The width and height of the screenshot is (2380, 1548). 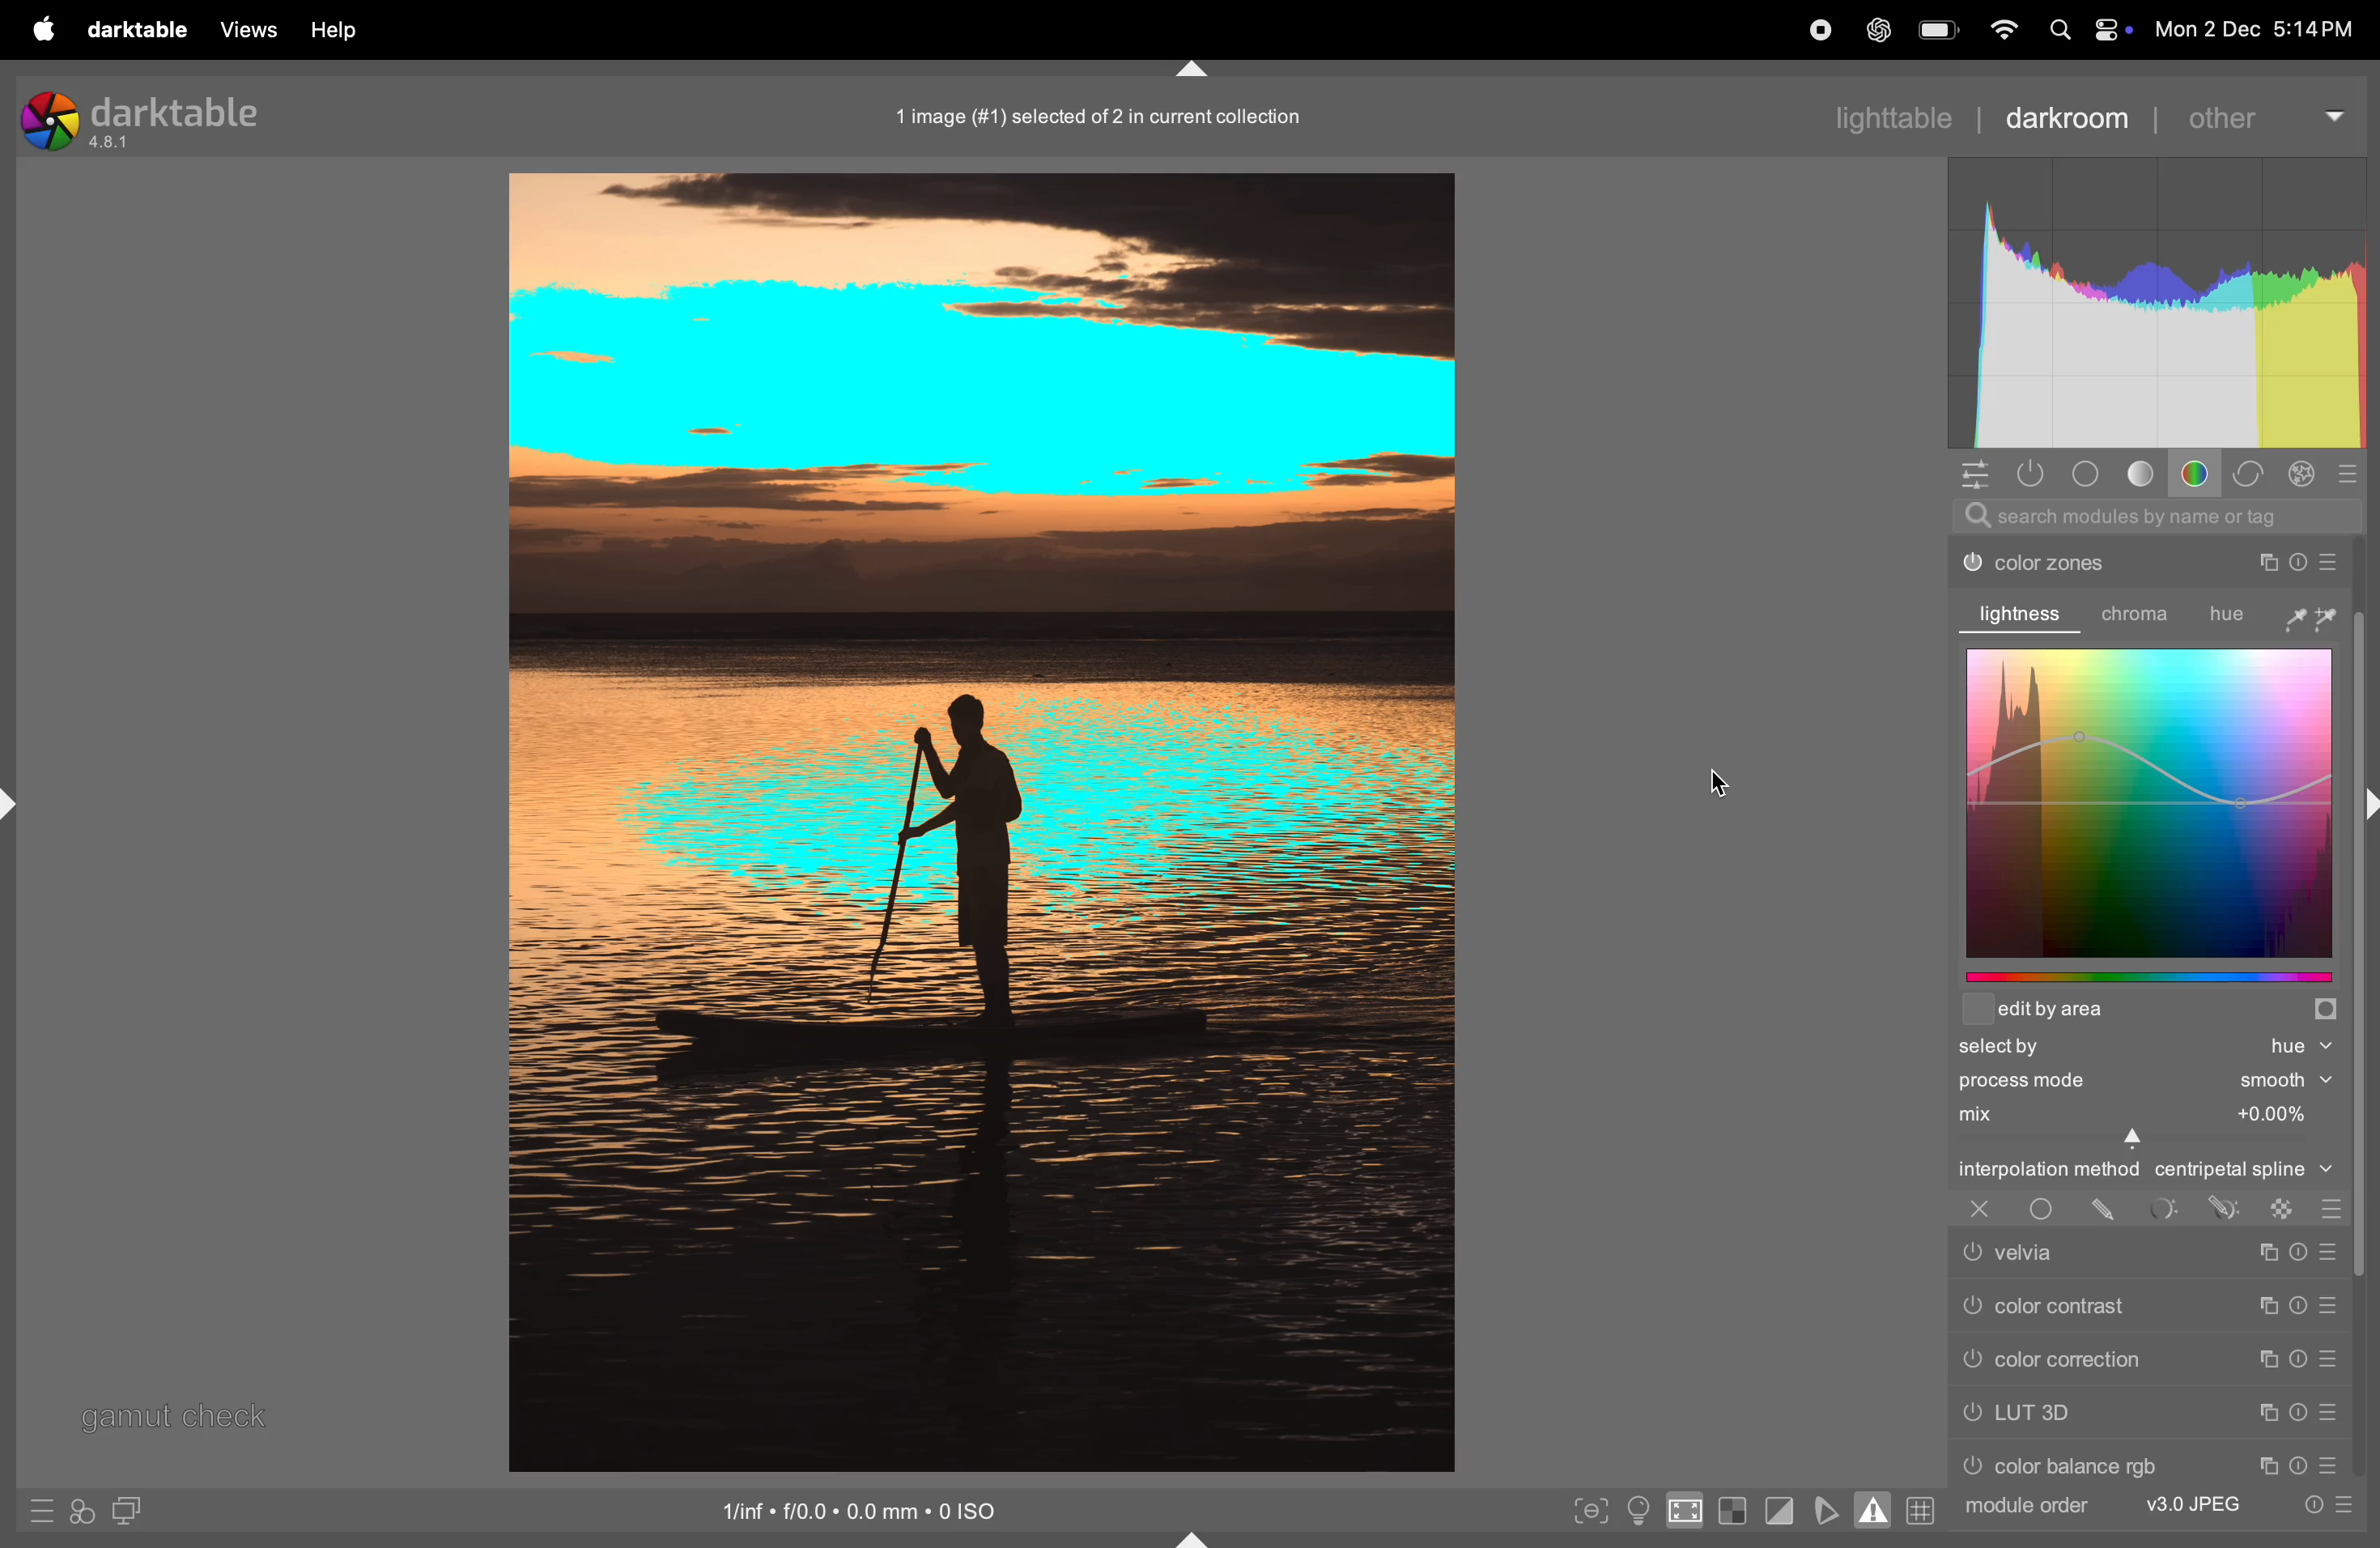 I want to click on preset, so click(x=2329, y=559).